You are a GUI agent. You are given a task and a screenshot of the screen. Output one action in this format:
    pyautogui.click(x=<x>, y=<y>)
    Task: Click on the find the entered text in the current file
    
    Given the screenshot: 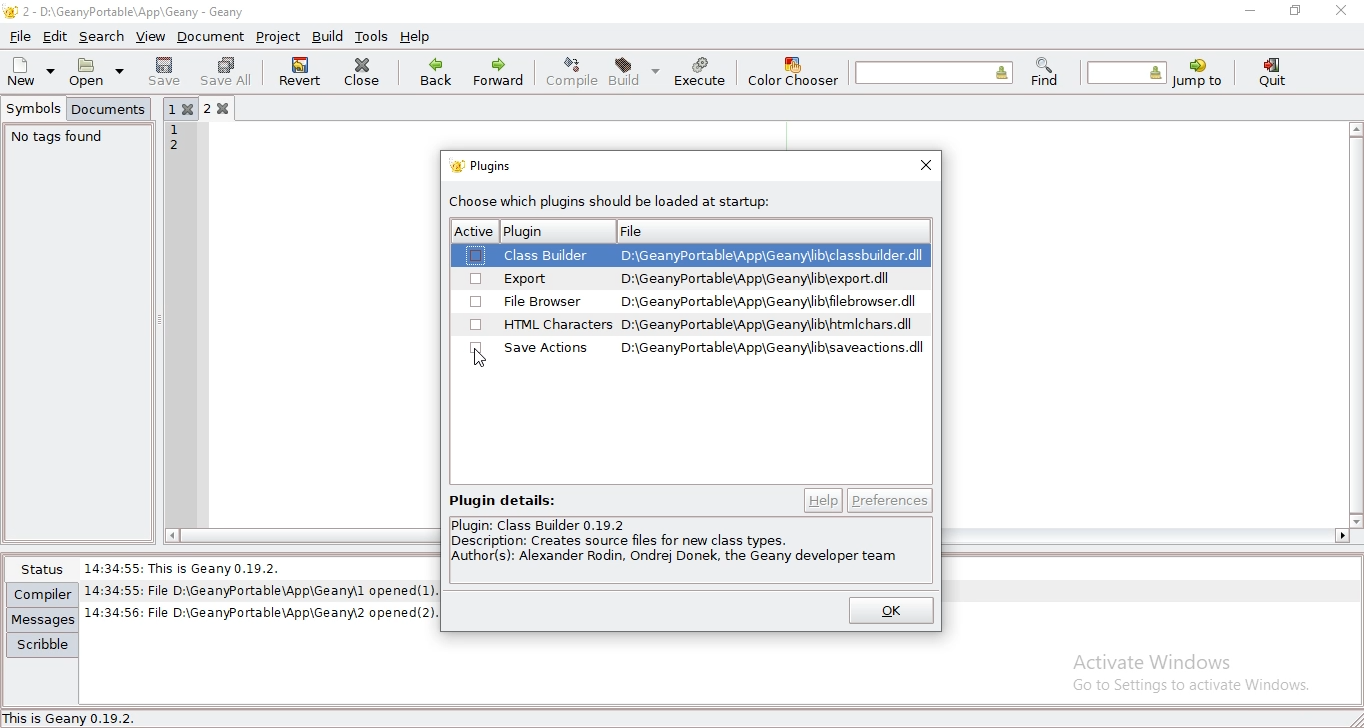 What is the action you would take?
    pyautogui.click(x=934, y=71)
    